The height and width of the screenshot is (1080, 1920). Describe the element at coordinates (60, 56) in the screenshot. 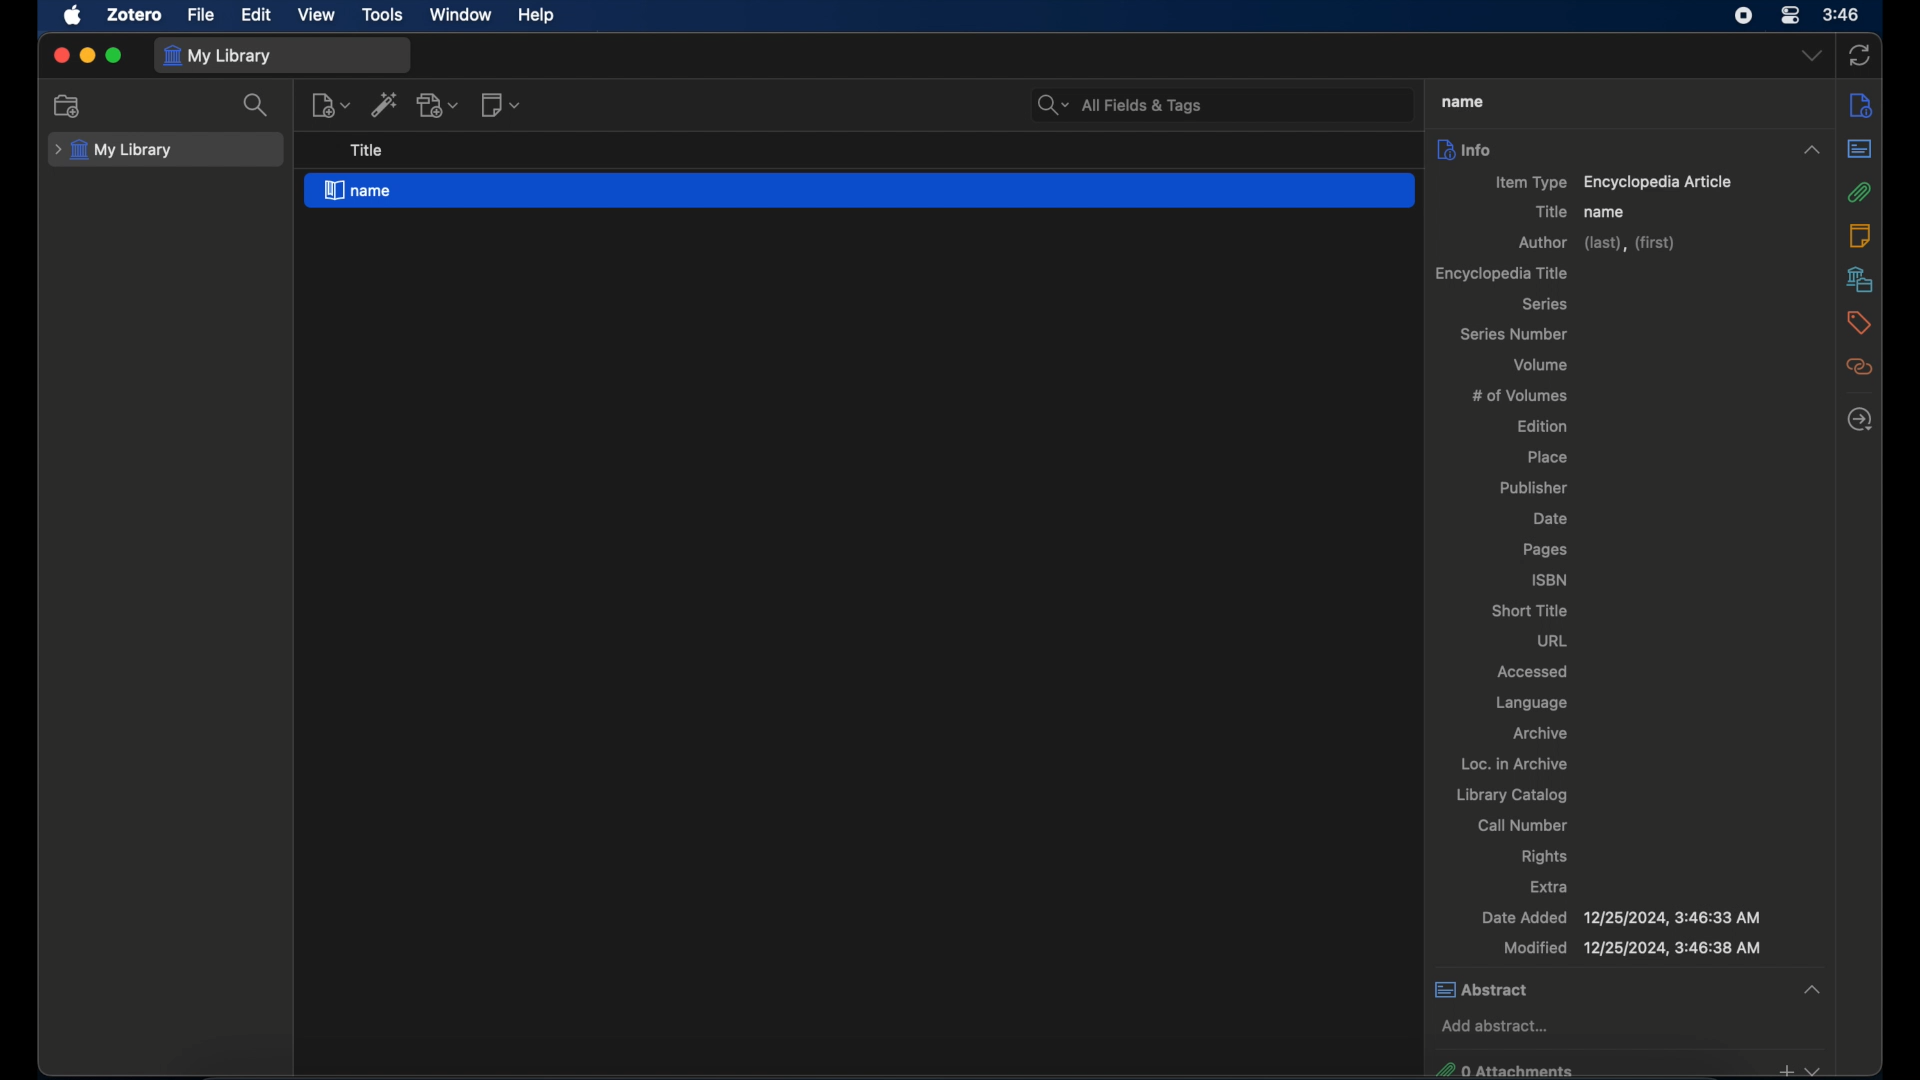

I see `close` at that location.